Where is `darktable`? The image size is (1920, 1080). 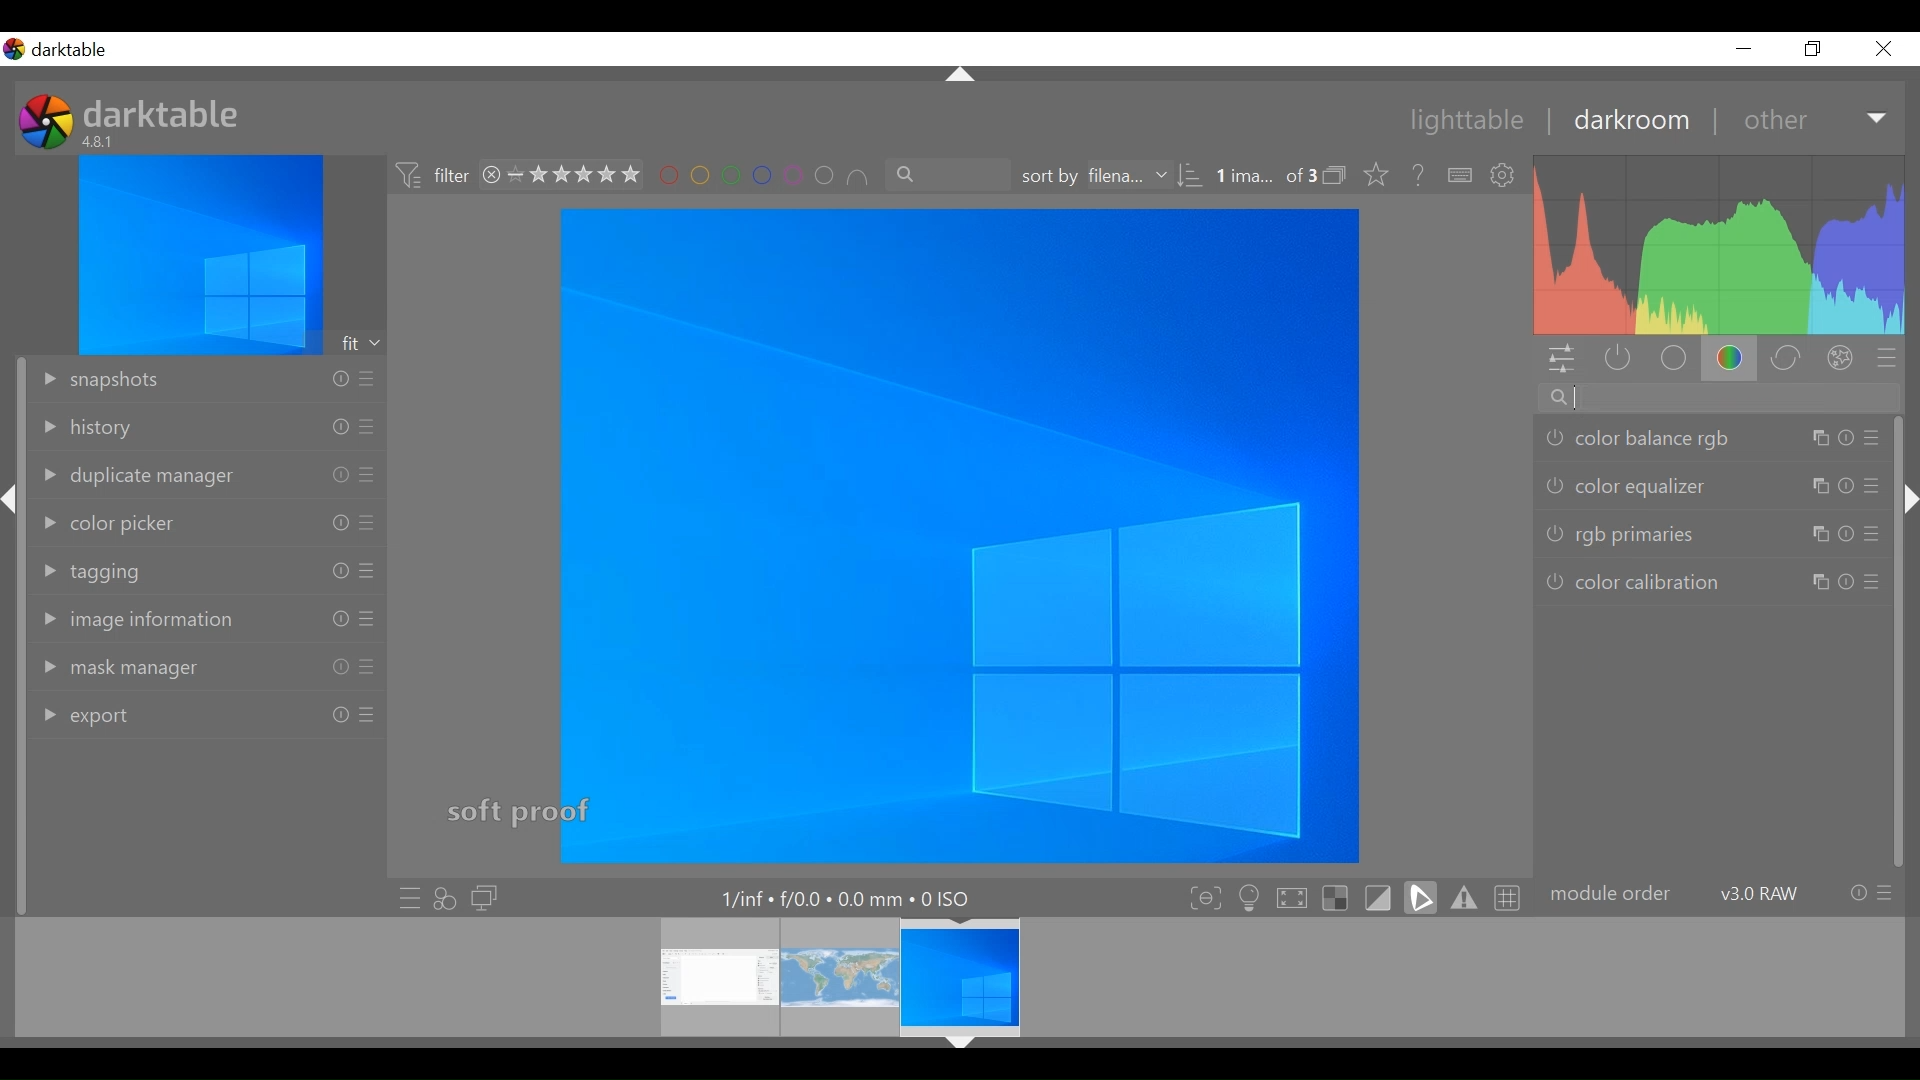 darktable is located at coordinates (76, 50).